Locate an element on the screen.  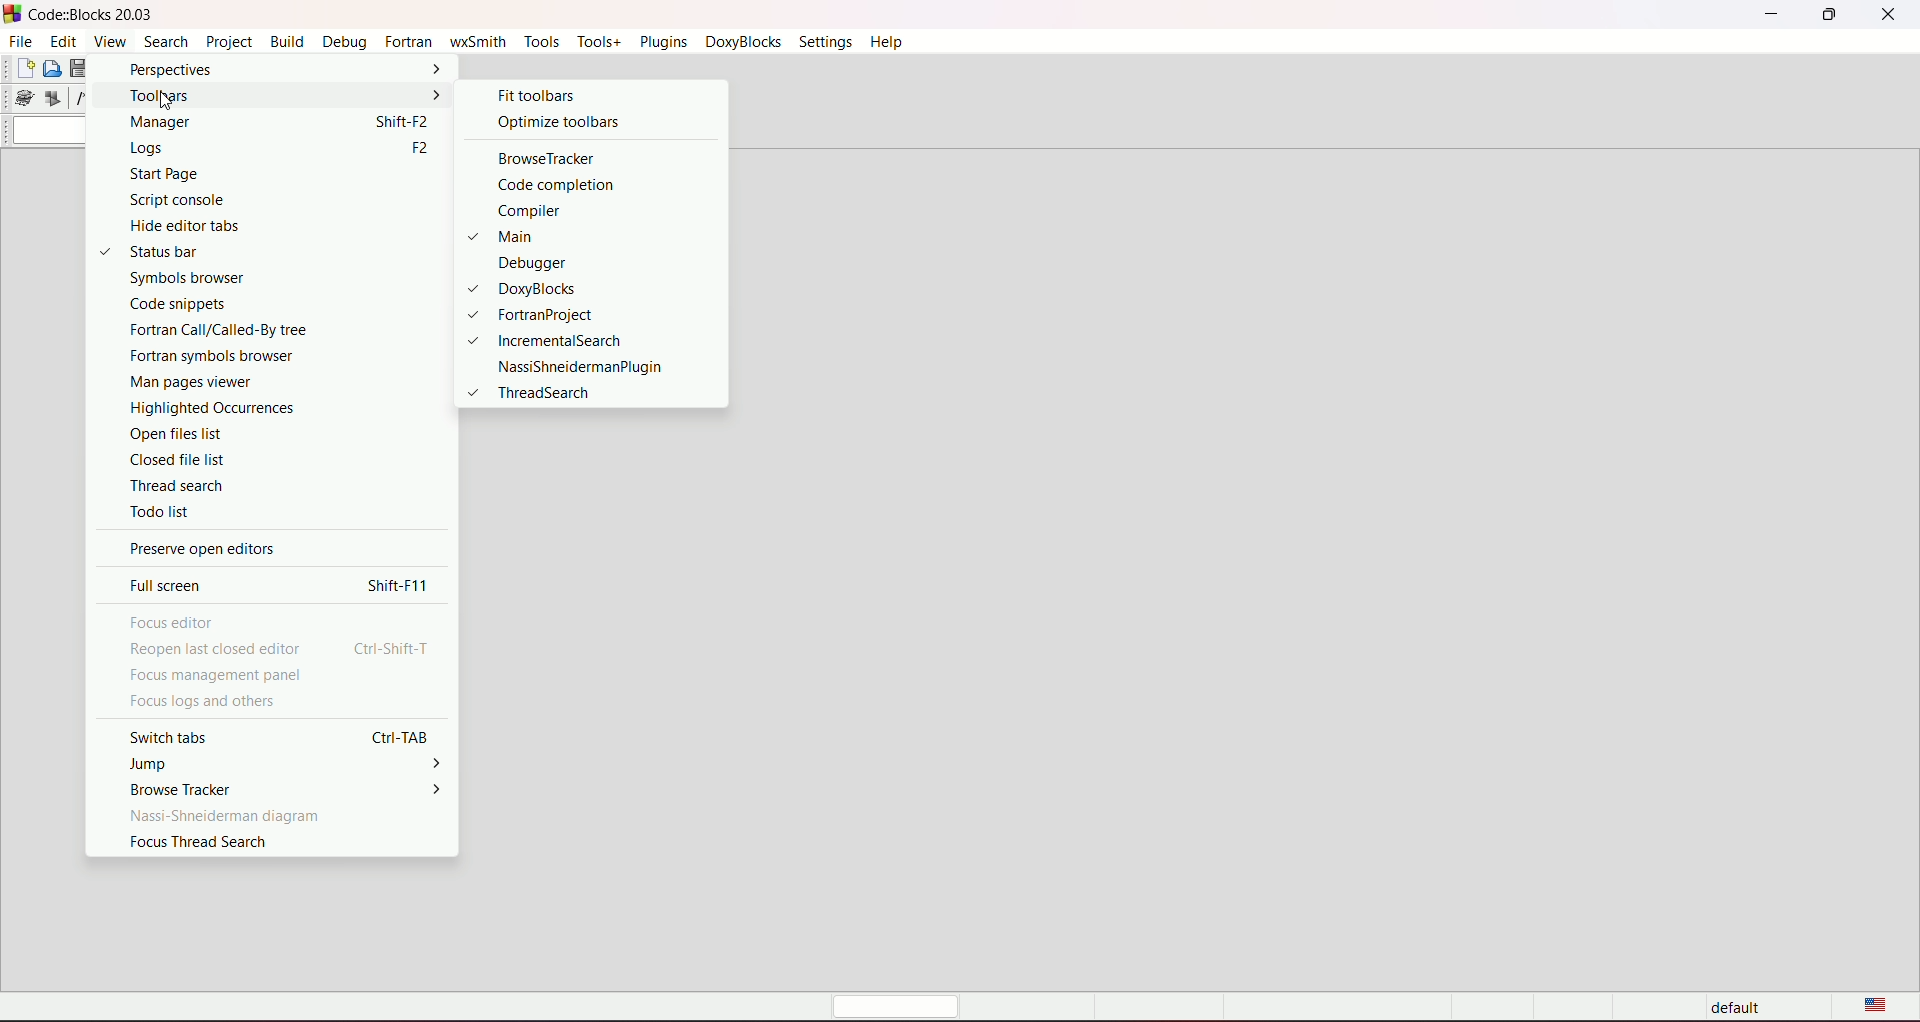
switch tabs is located at coordinates (172, 737).